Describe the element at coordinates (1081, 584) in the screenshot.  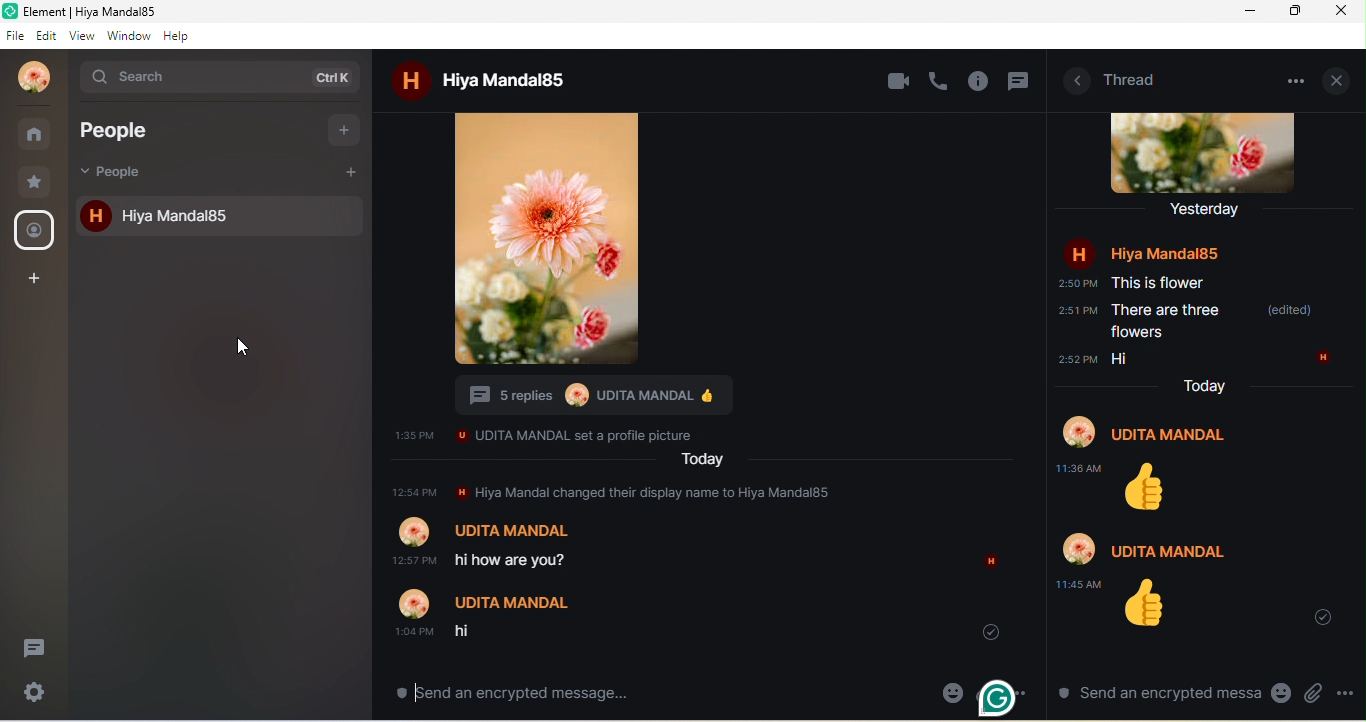
I see `11:45 AM` at that location.